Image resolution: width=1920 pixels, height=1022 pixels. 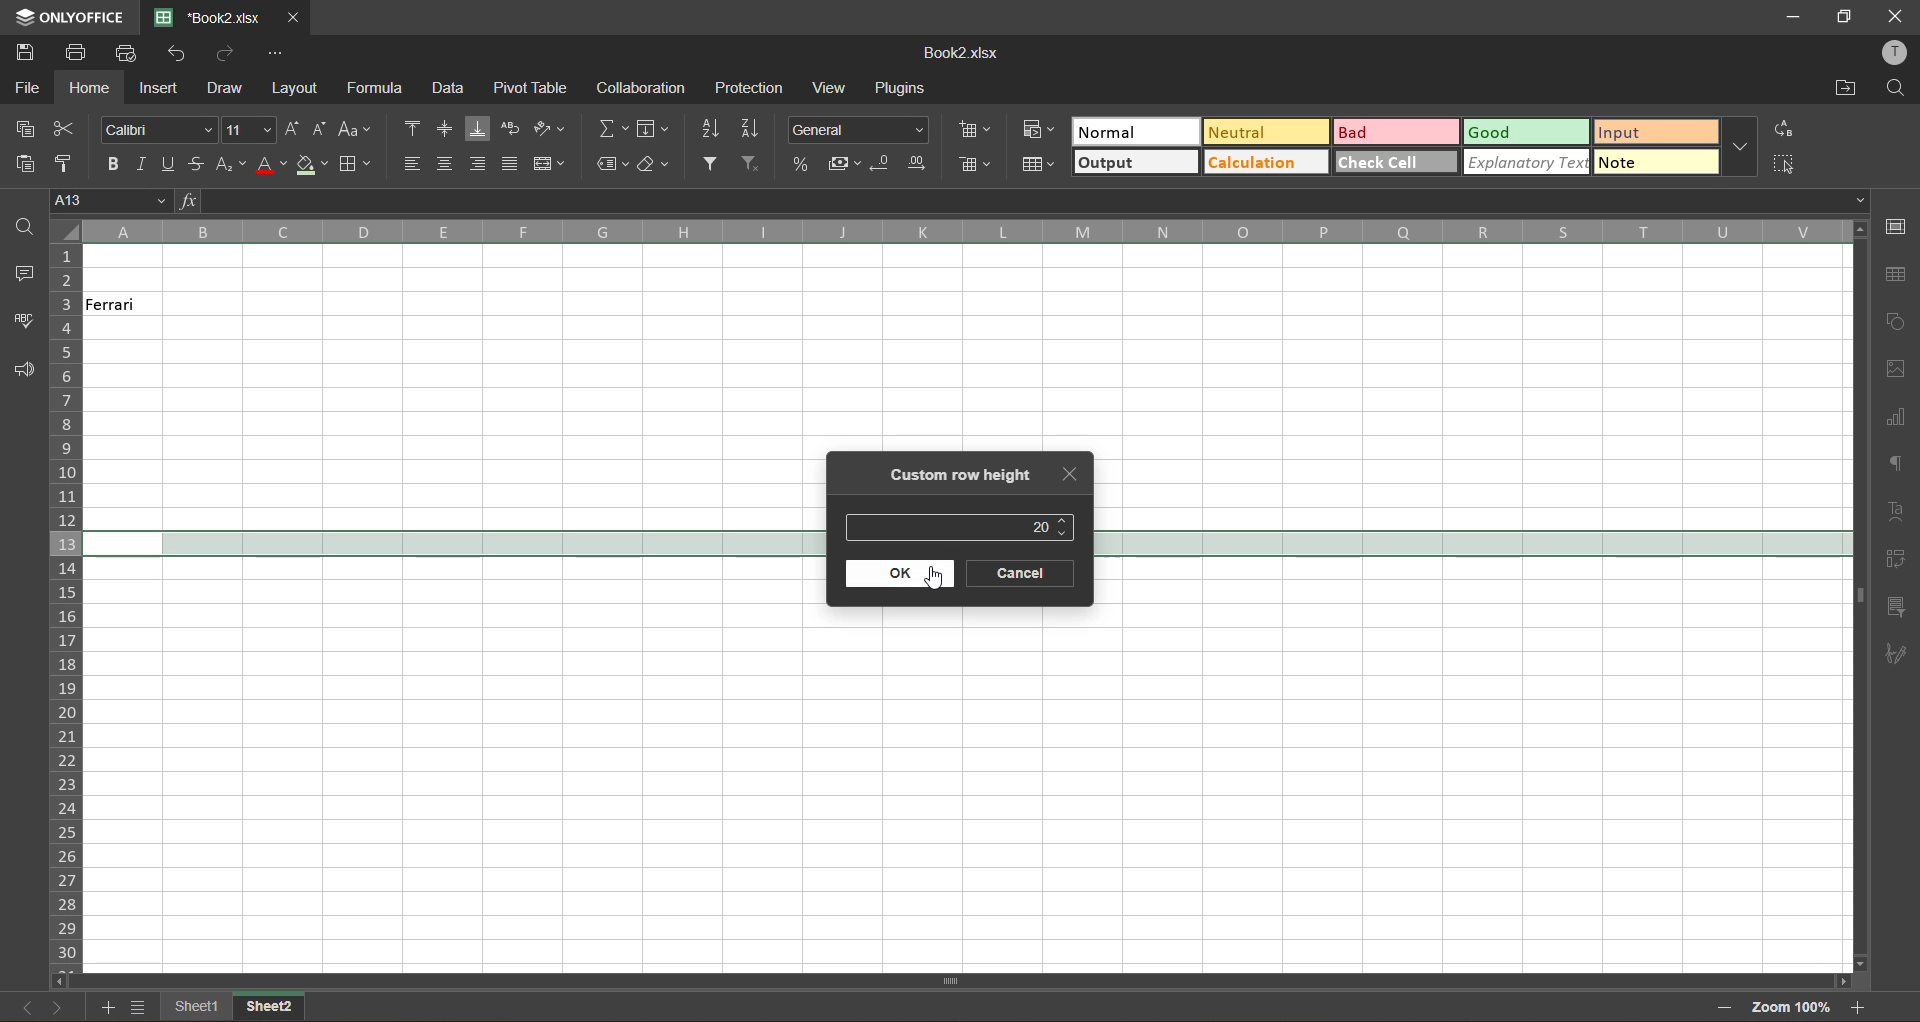 What do you see at coordinates (292, 130) in the screenshot?
I see `increment size` at bounding box center [292, 130].